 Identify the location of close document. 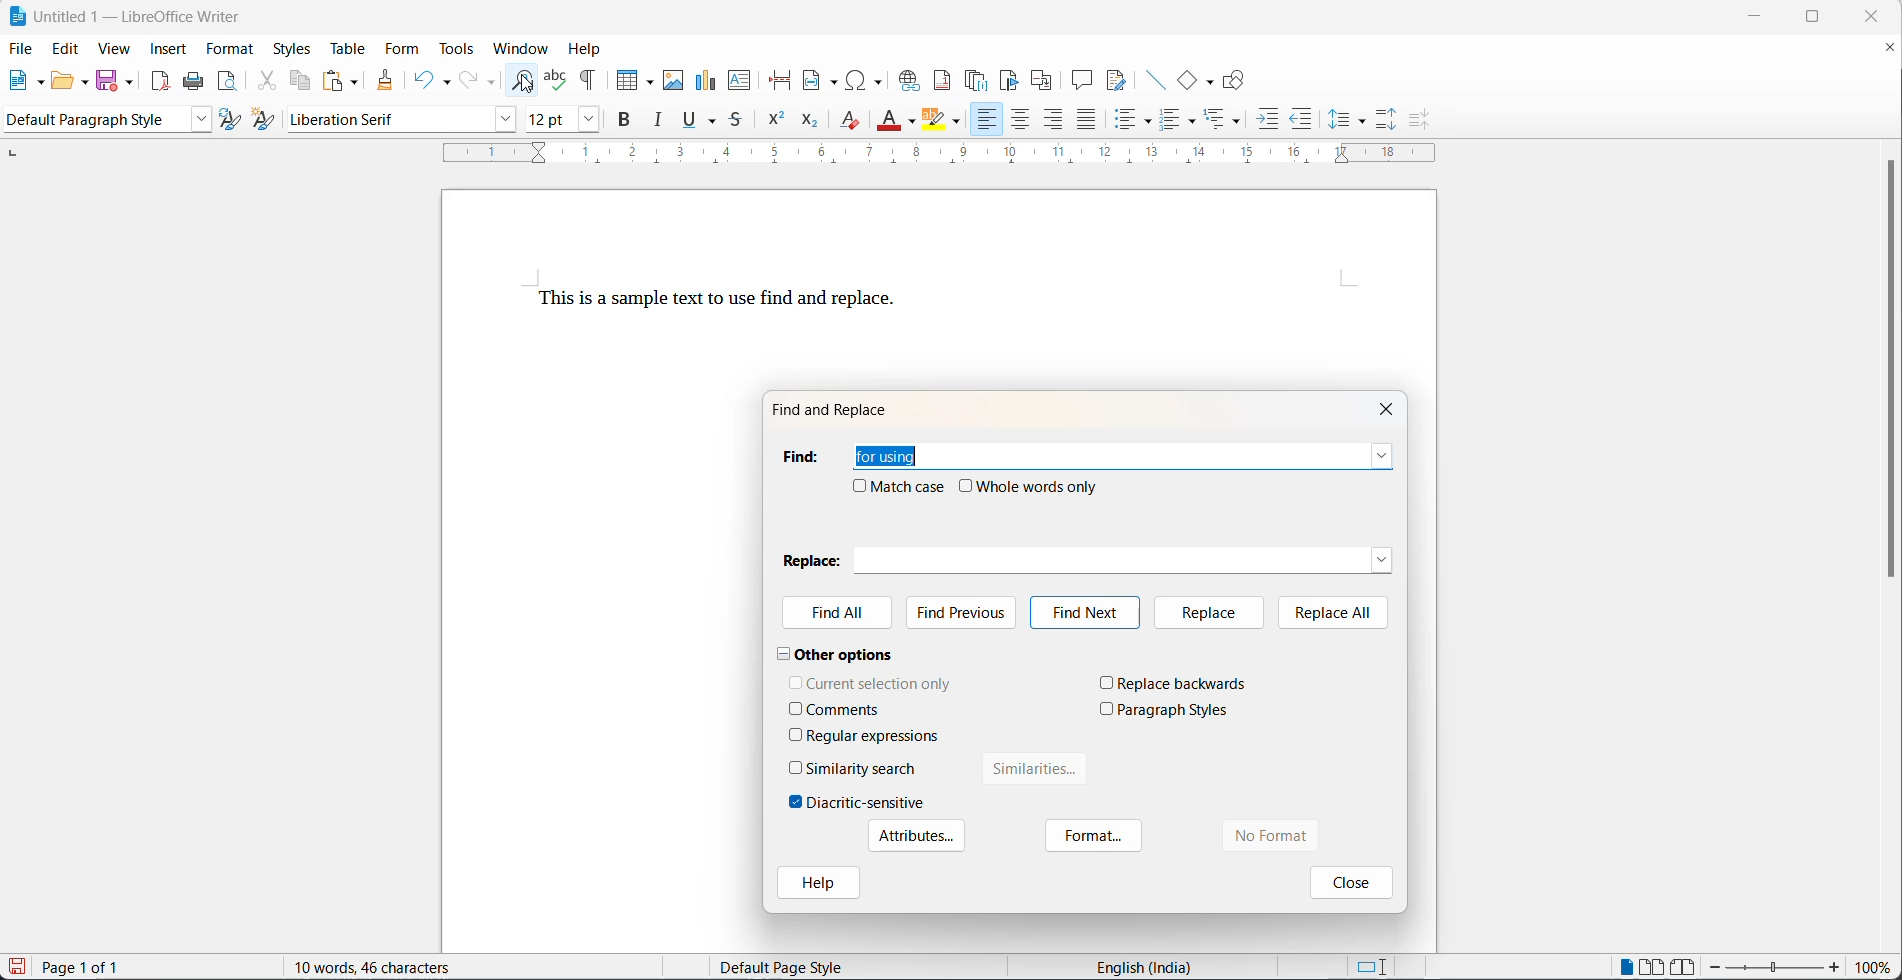
(1890, 51).